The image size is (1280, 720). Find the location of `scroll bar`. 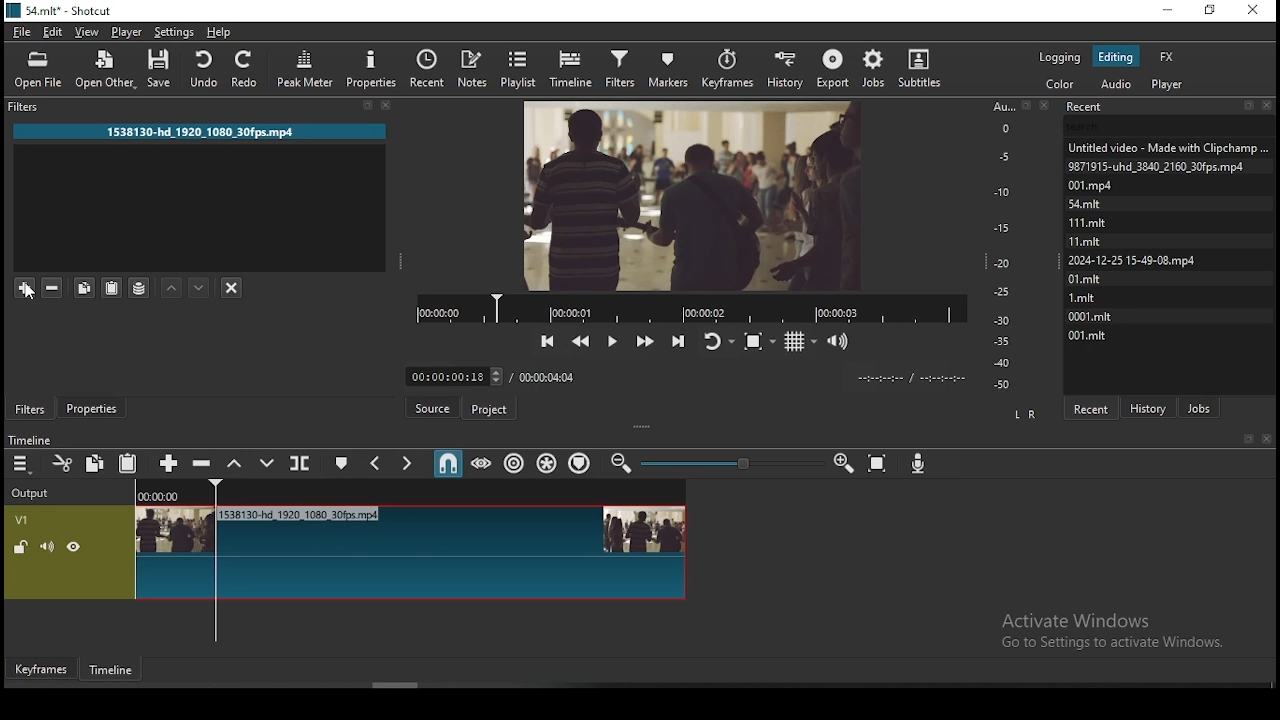

scroll bar is located at coordinates (399, 683).